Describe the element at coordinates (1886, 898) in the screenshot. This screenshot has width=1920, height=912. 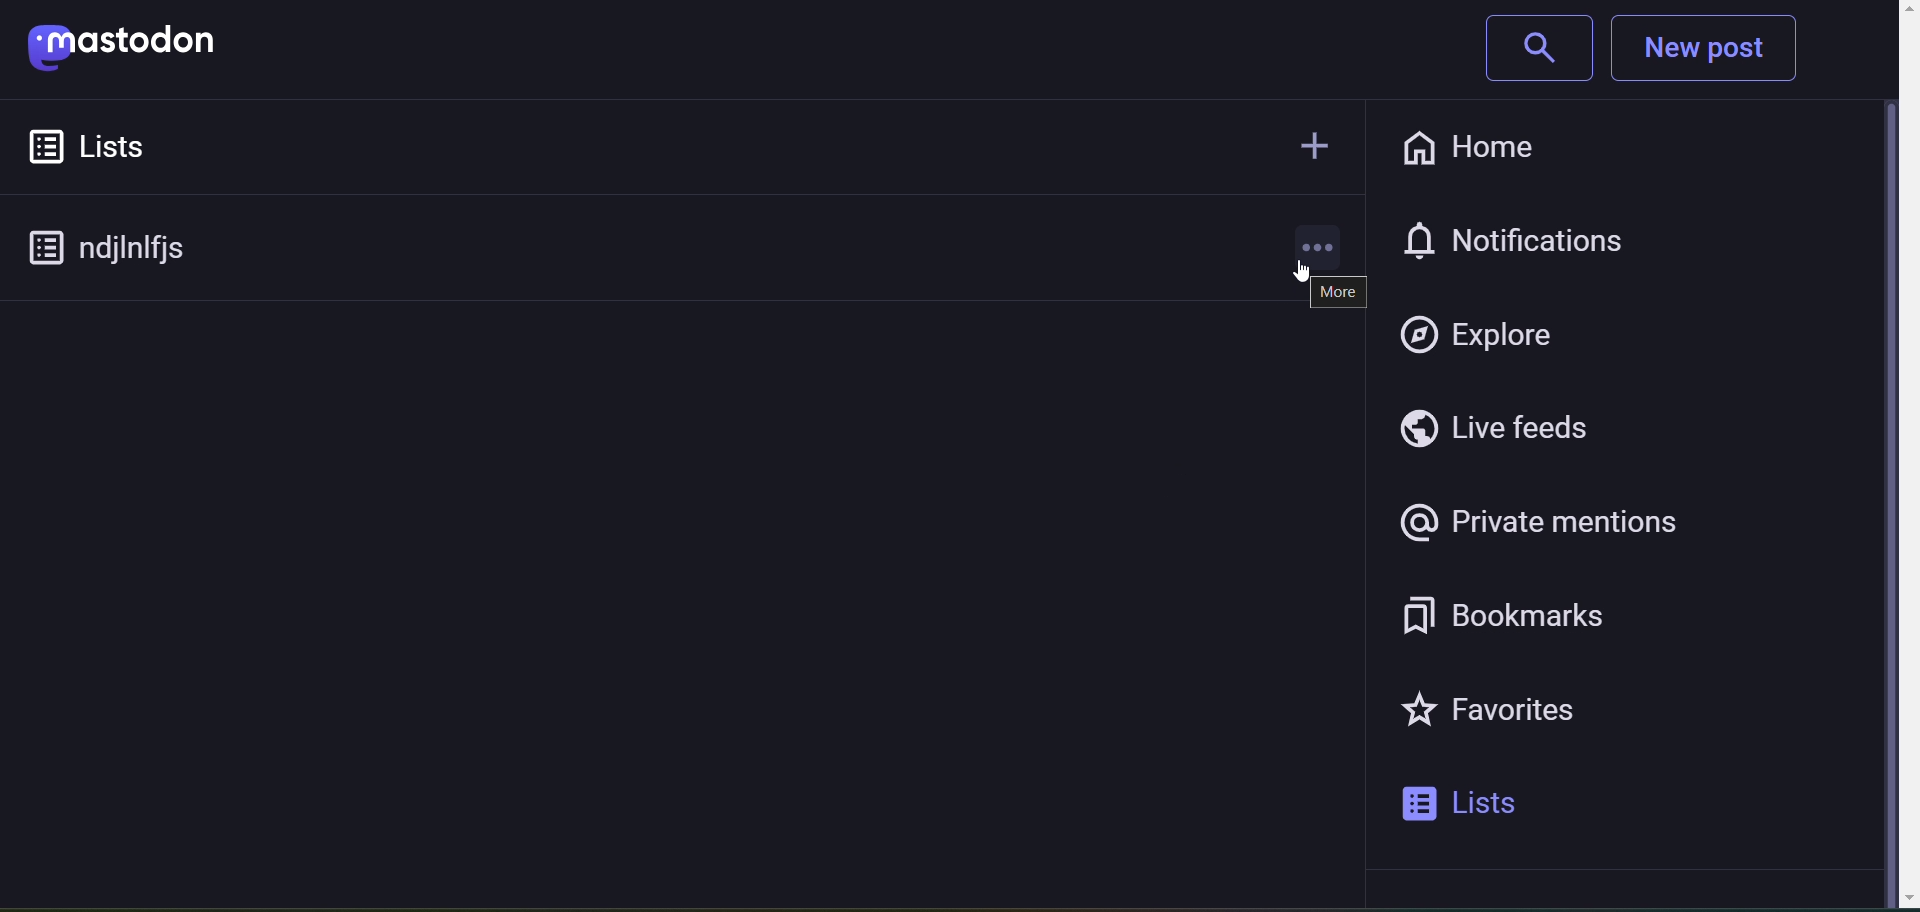
I see `scroll down` at that location.